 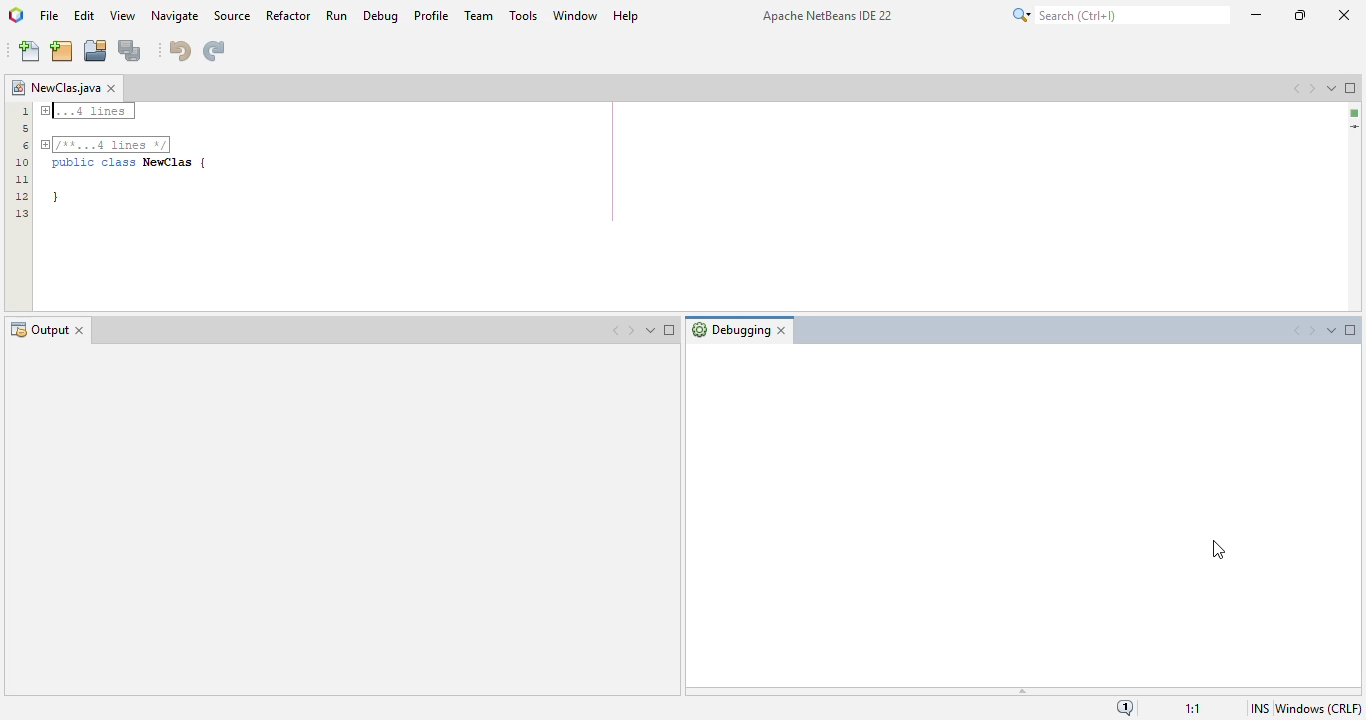 I want to click on view, so click(x=123, y=15).